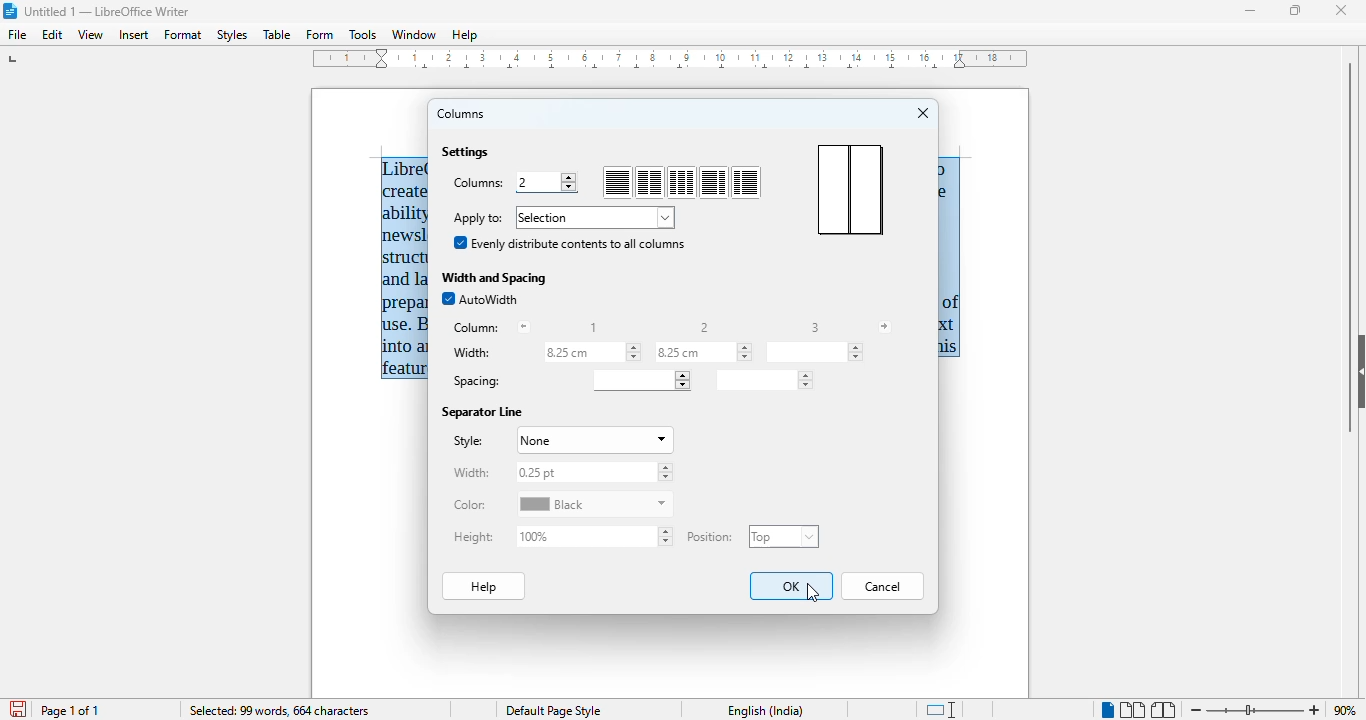  Describe the element at coordinates (1357, 370) in the screenshot. I see `show` at that location.